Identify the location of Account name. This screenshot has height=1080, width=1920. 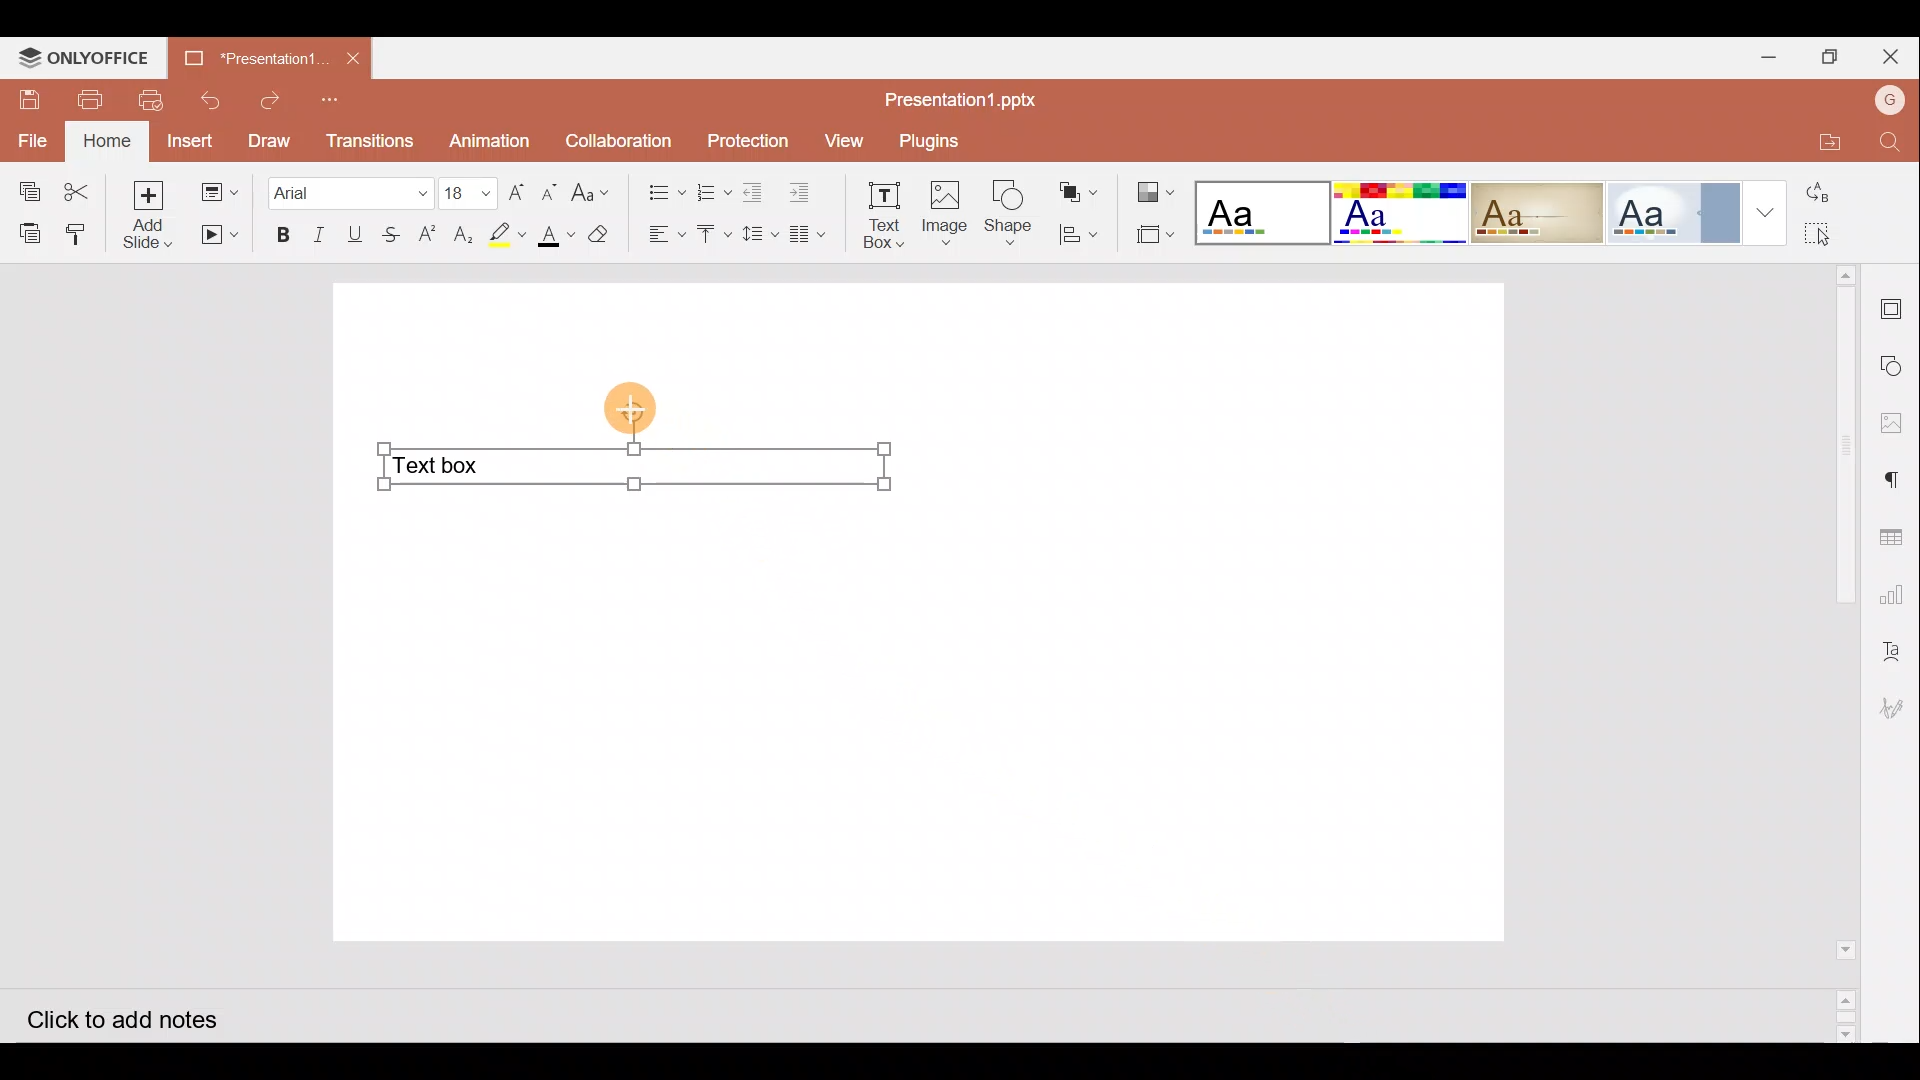
(1888, 98).